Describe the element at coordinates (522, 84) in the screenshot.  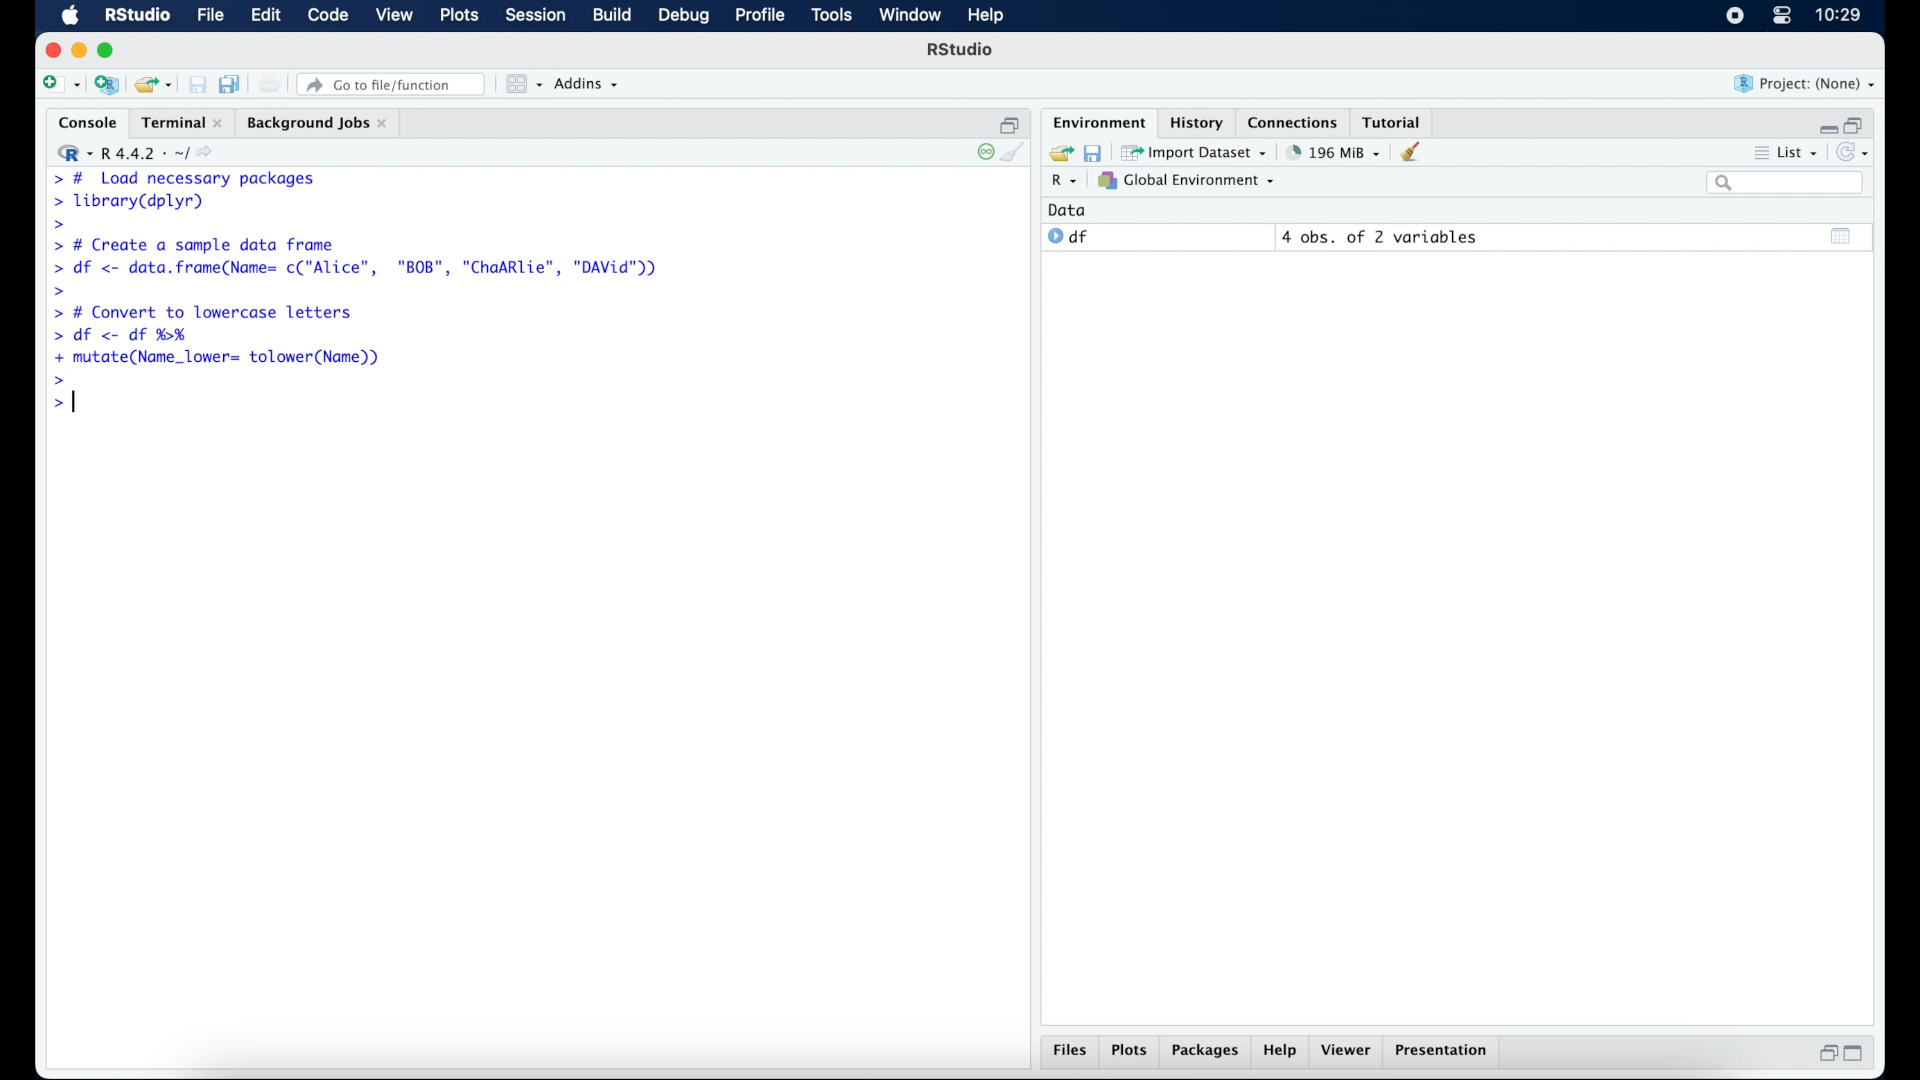
I see `workspace panes` at that location.